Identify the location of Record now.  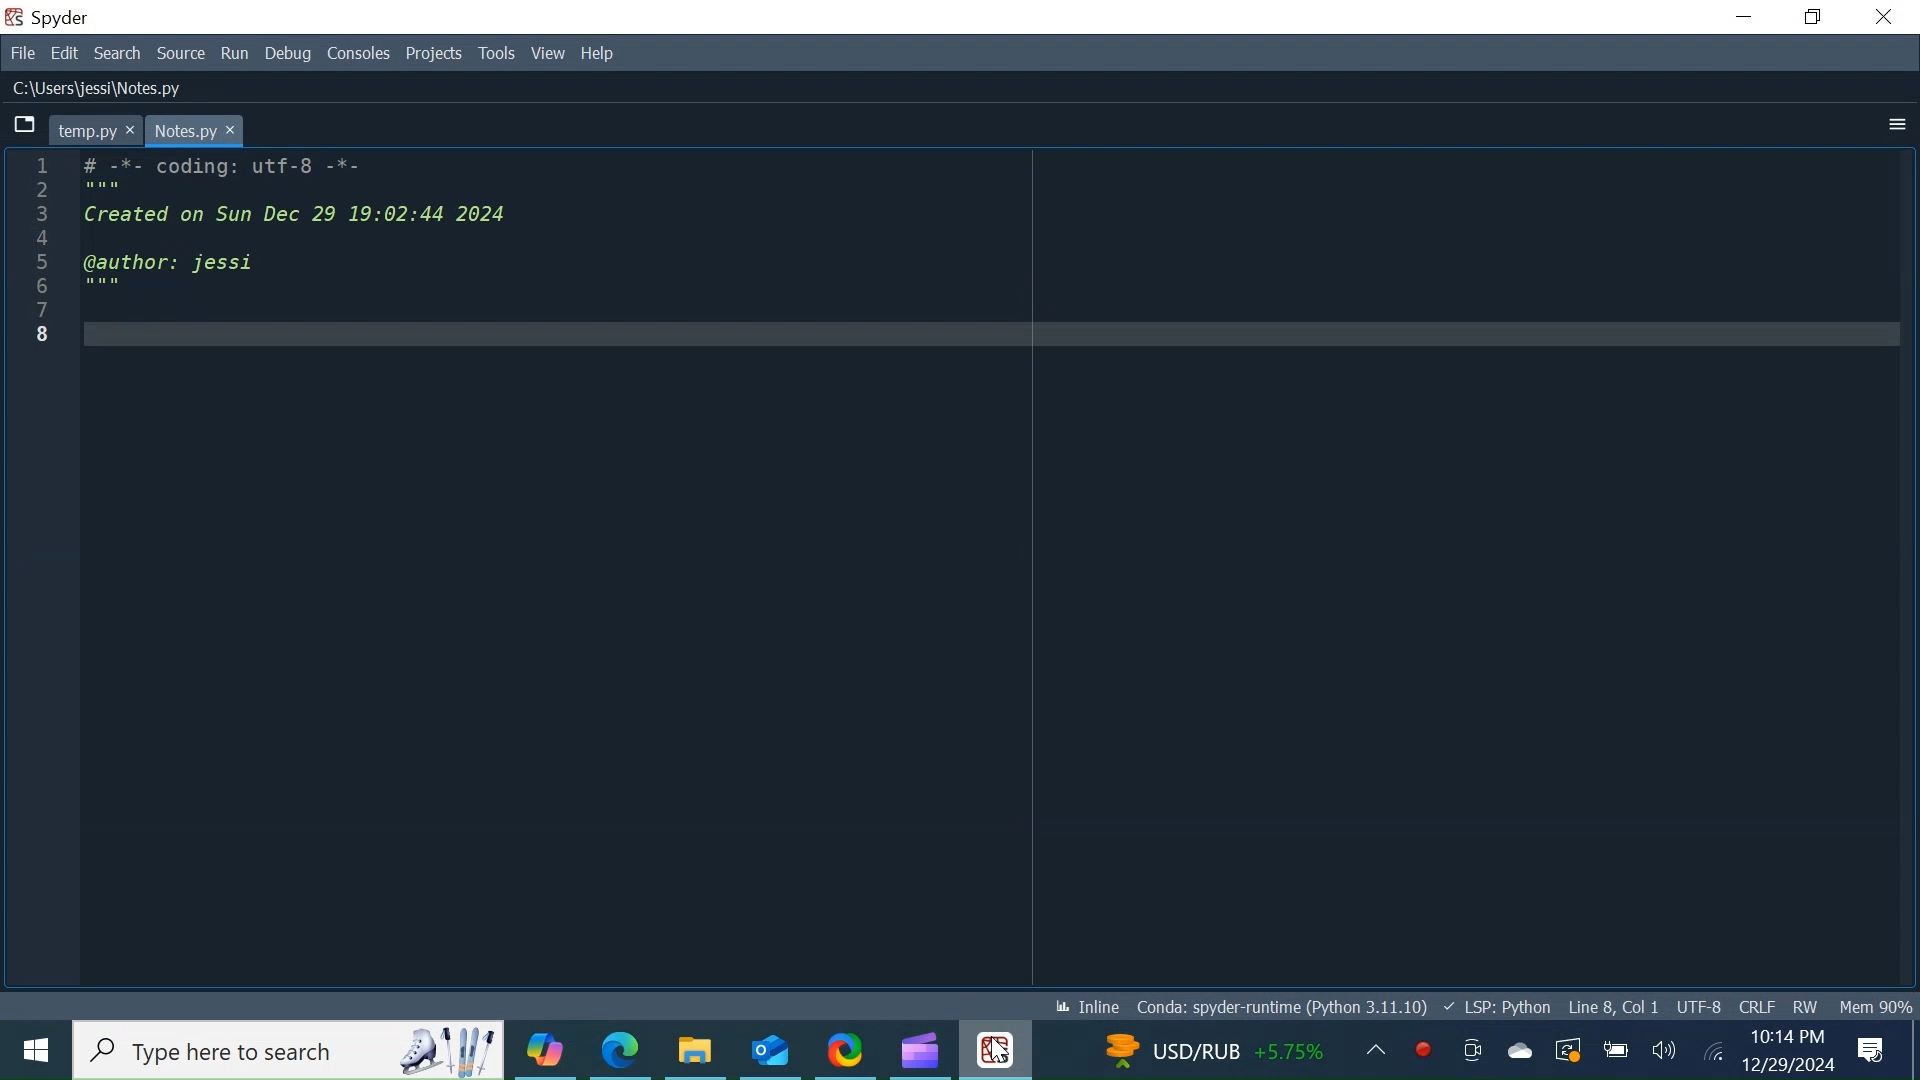
(1423, 1048).